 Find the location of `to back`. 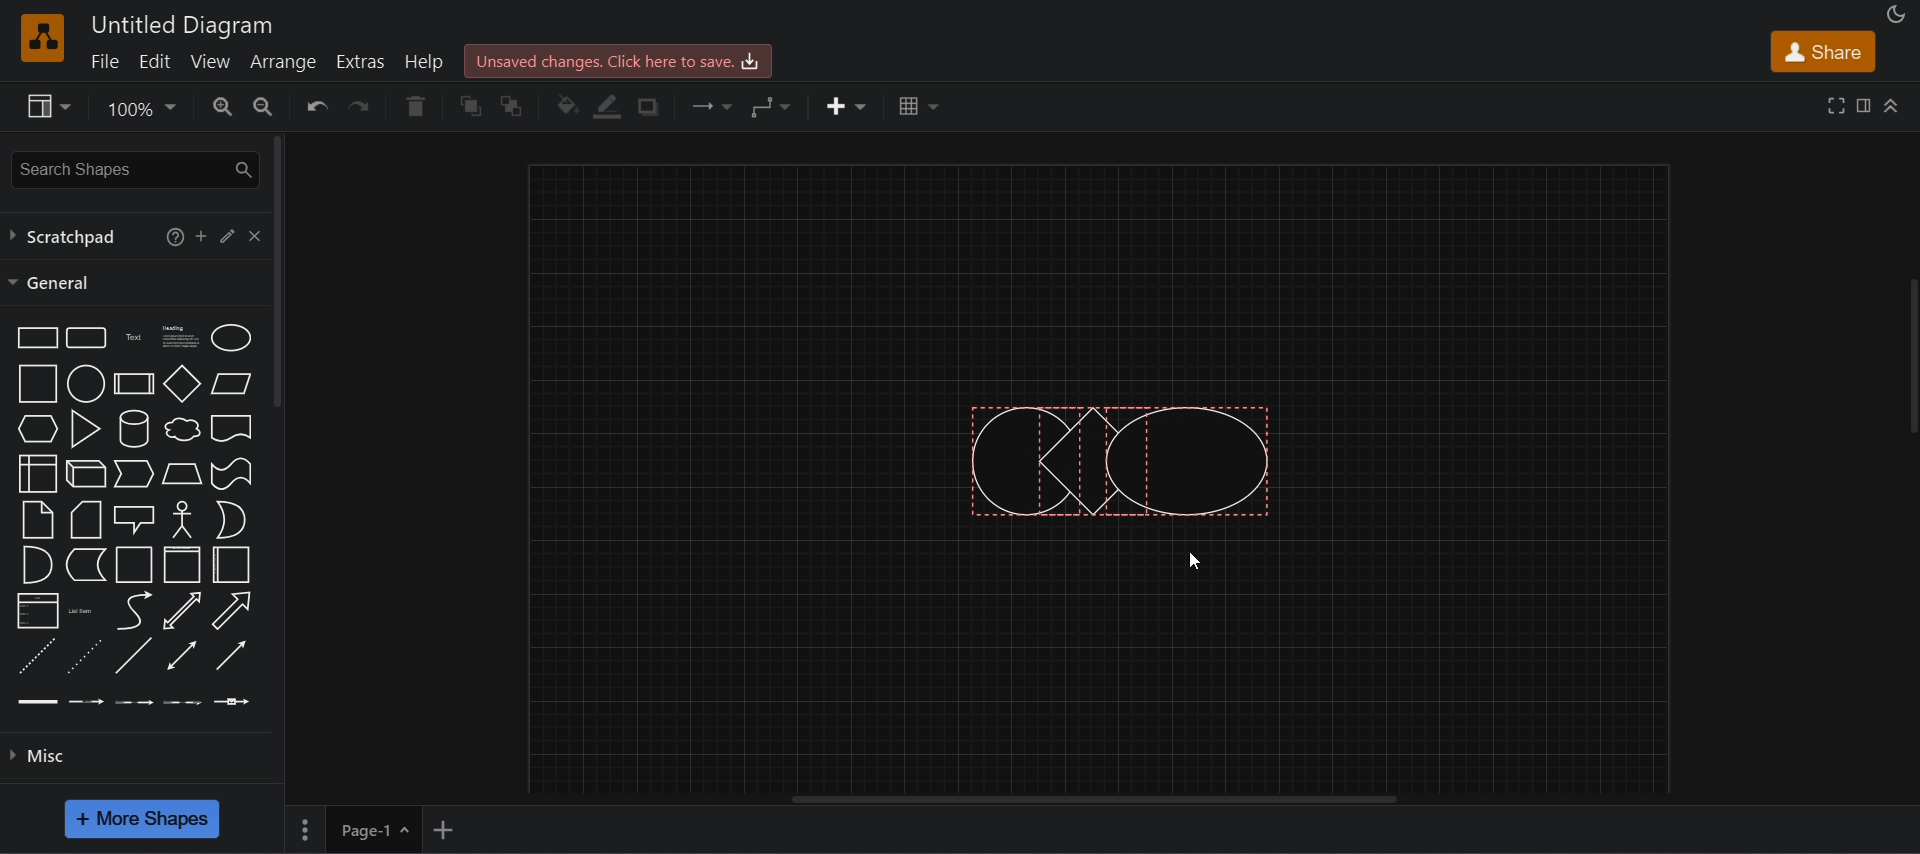

to back is located at coordinates (513, 106).